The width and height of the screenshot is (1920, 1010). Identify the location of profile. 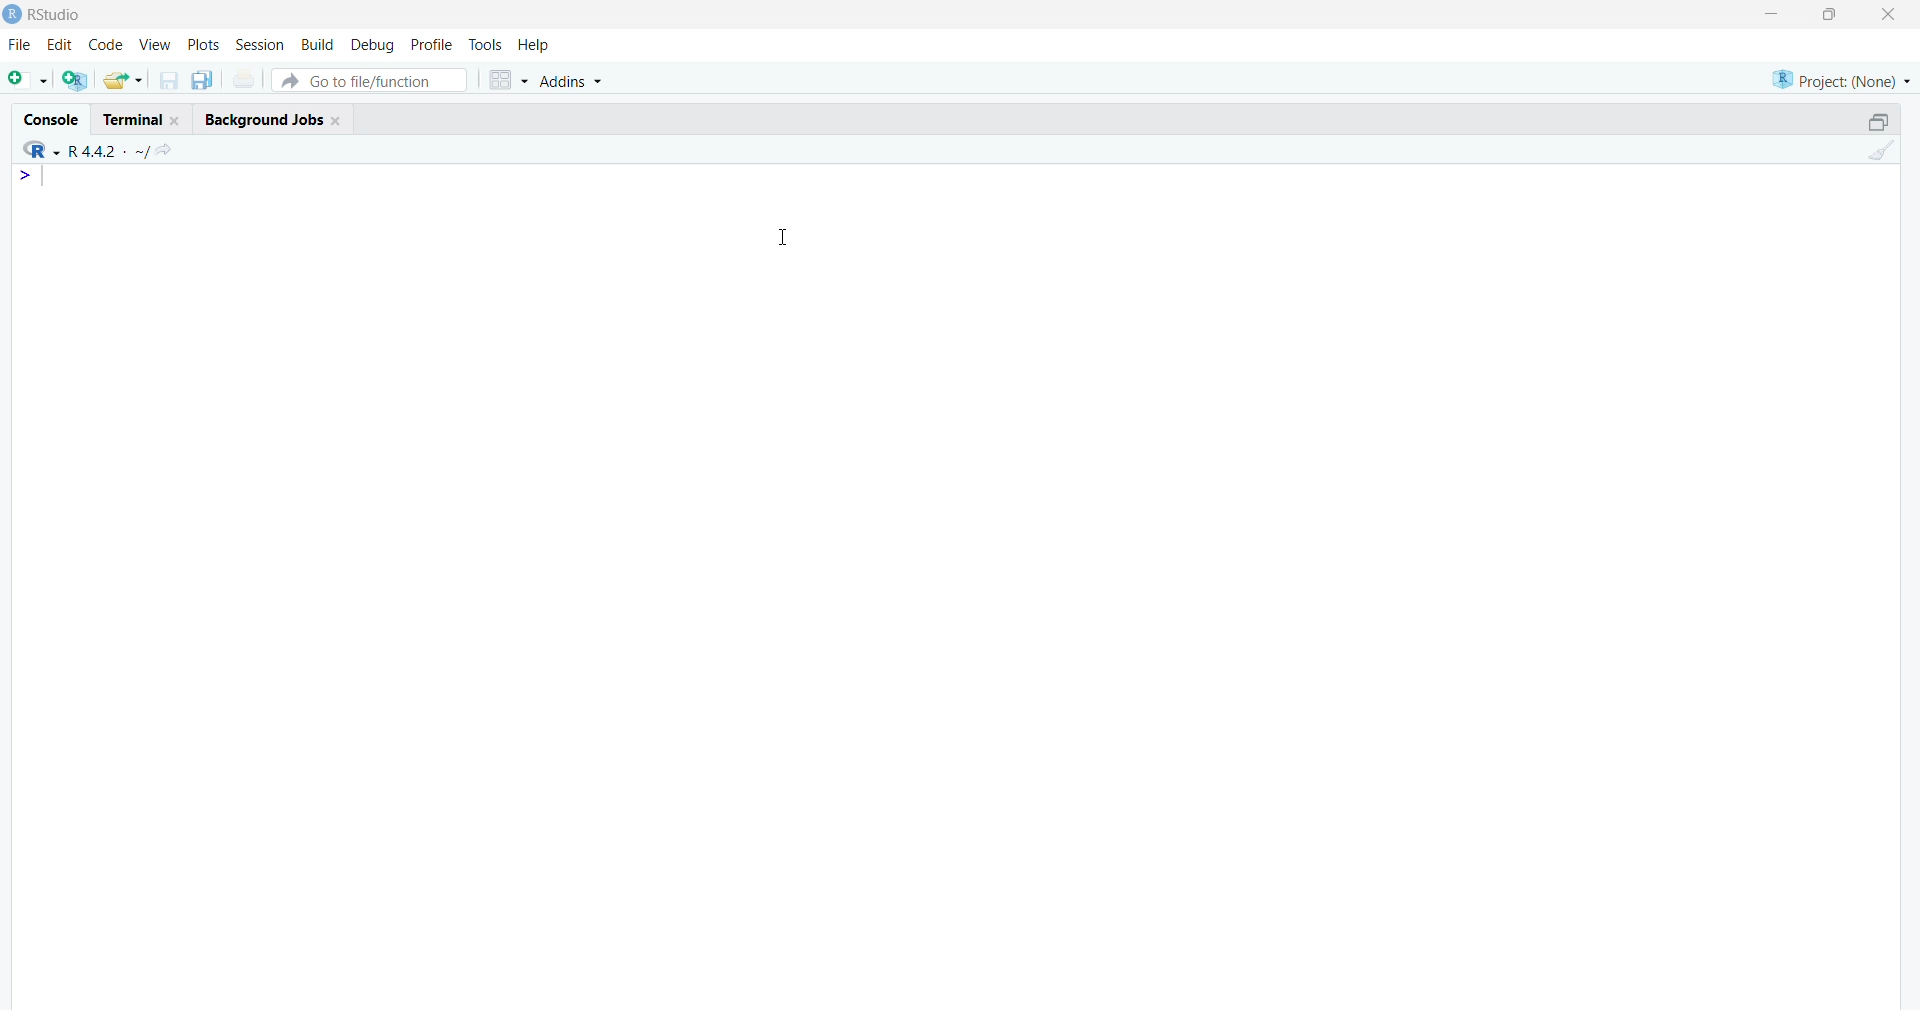
(433, 45).